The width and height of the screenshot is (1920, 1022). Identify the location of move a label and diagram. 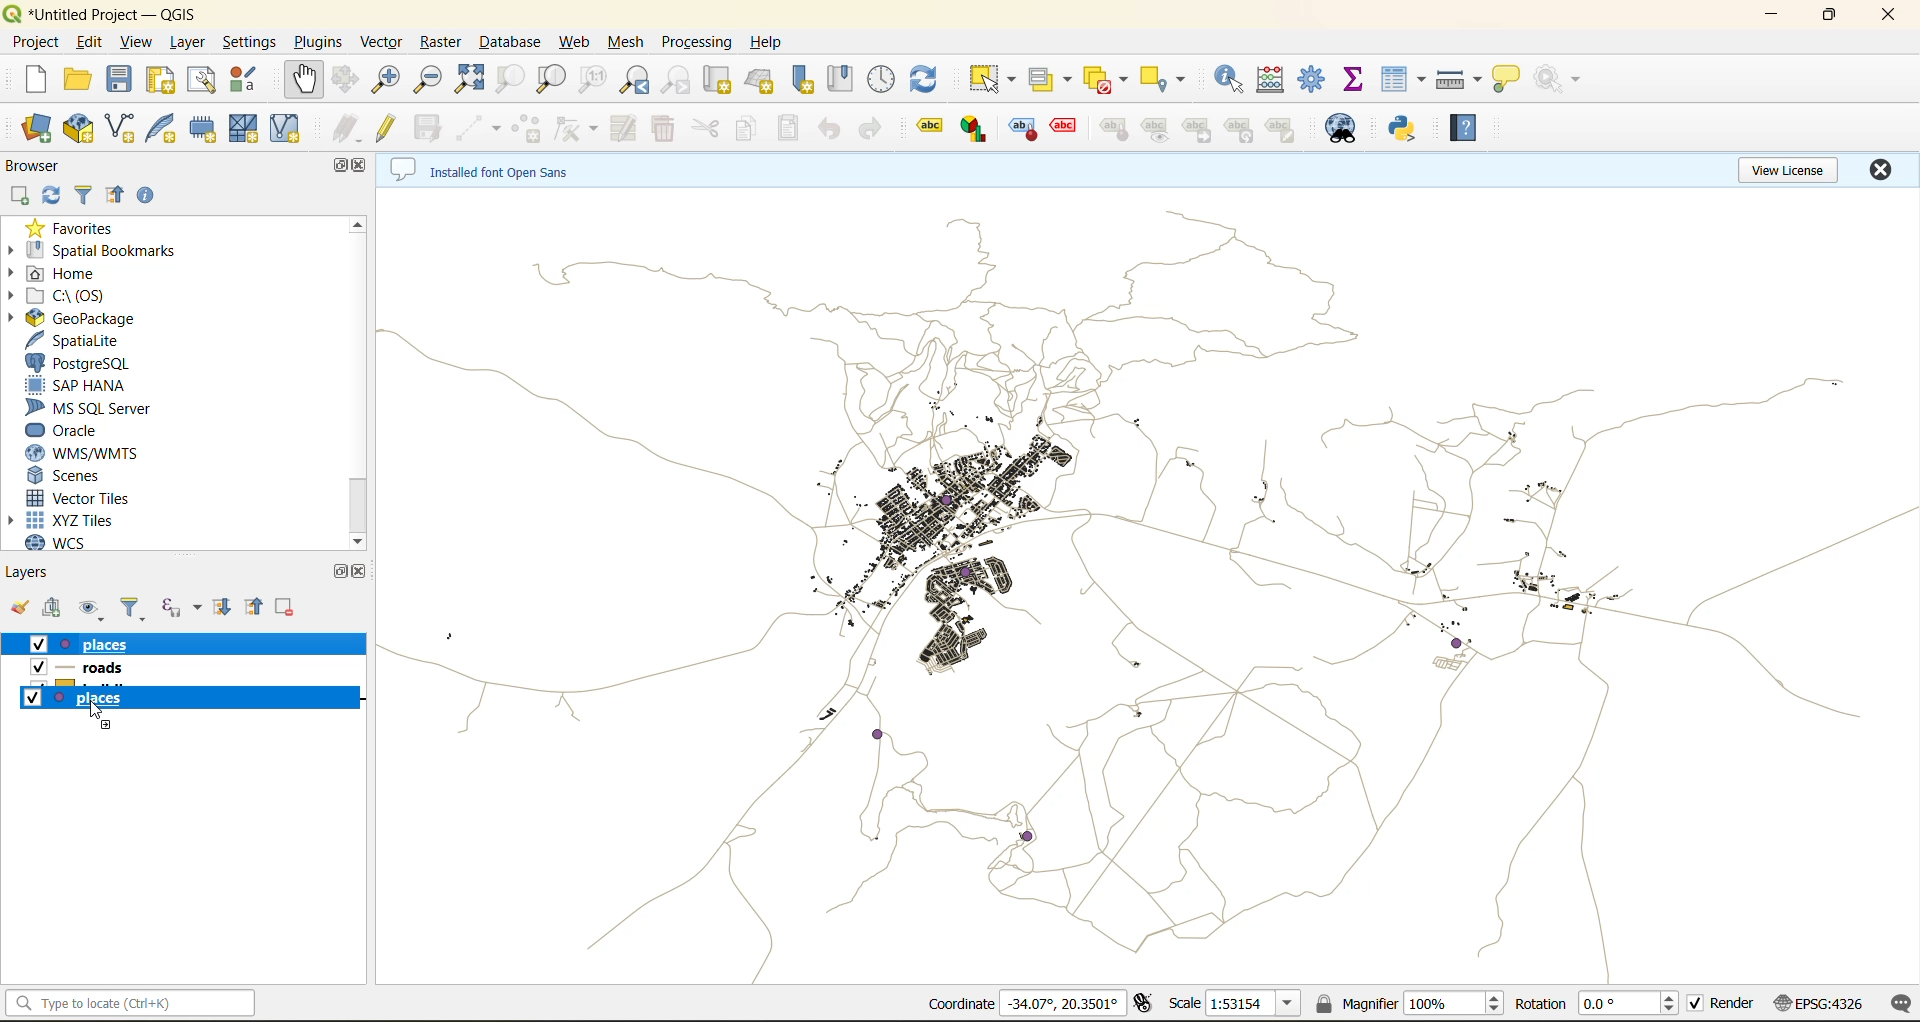
(1203, 128).